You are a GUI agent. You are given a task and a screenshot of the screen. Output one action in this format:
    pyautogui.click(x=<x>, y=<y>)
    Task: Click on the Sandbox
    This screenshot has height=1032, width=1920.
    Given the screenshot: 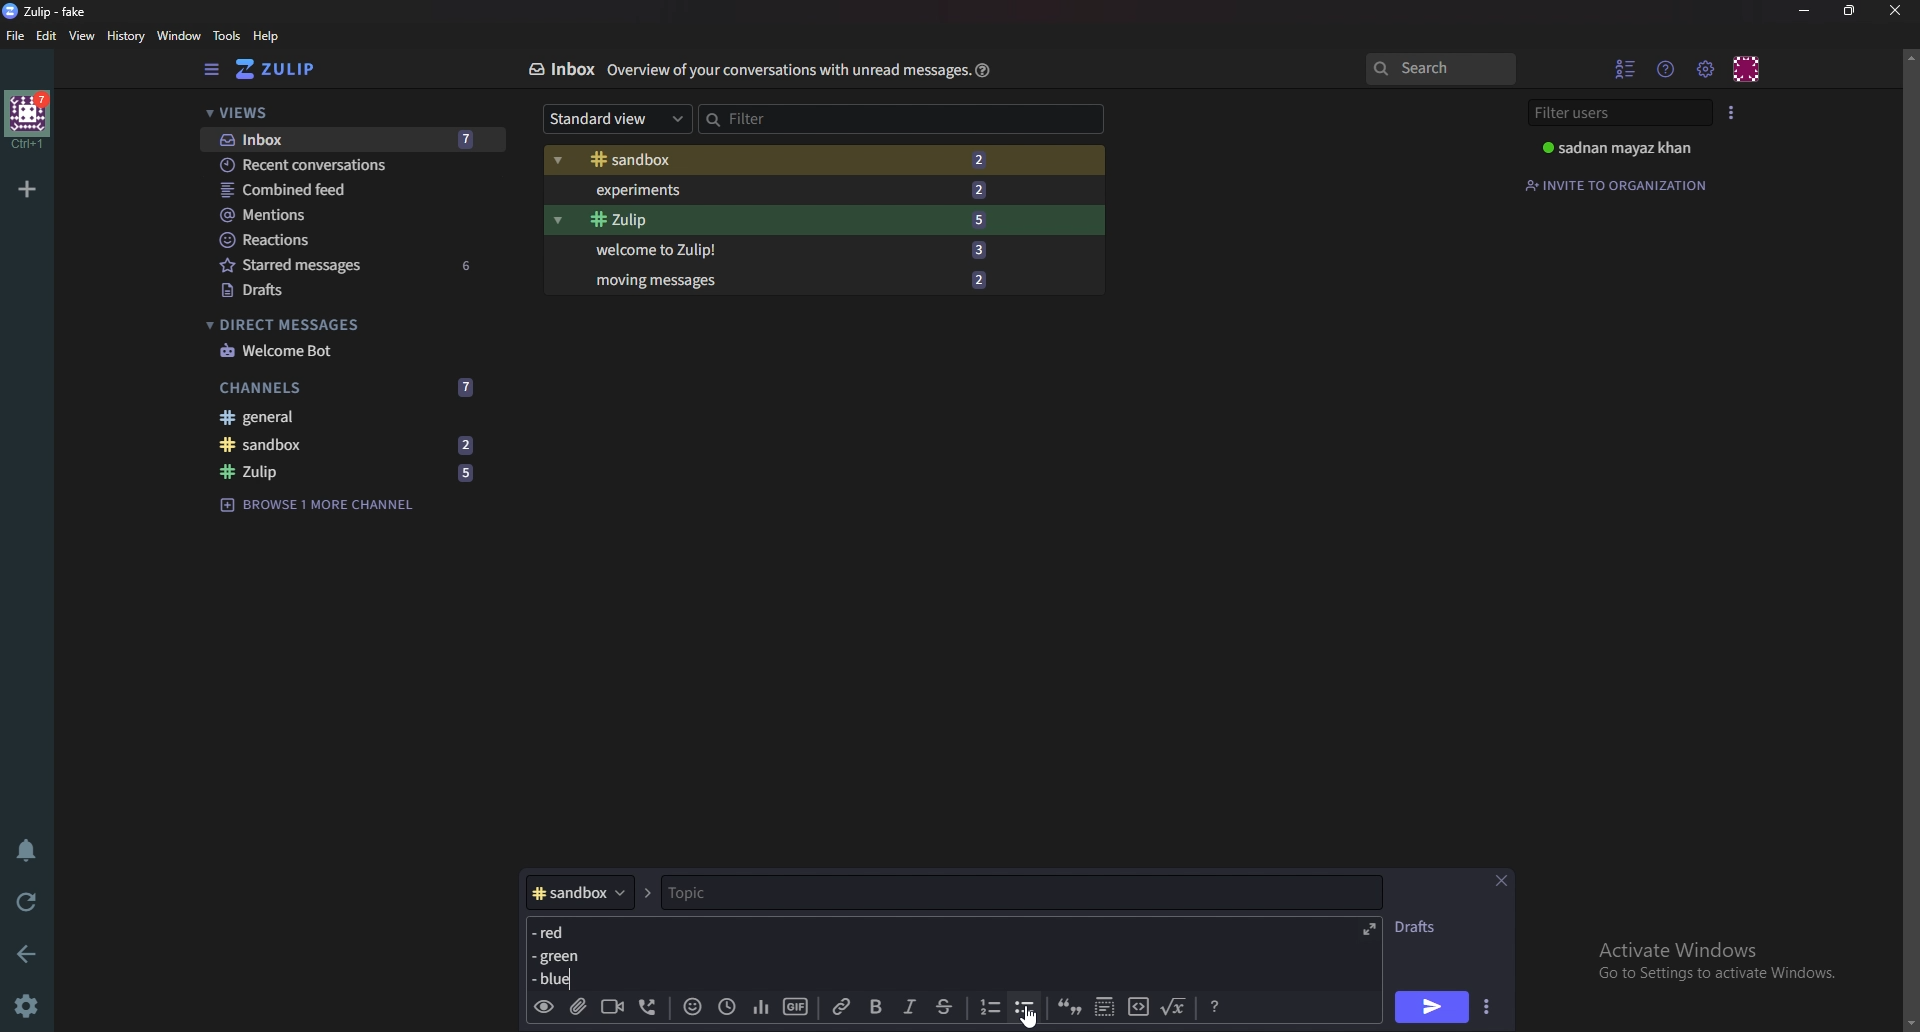 What is the action you would take?
    pyautogui.click(x=780, y=161)
    